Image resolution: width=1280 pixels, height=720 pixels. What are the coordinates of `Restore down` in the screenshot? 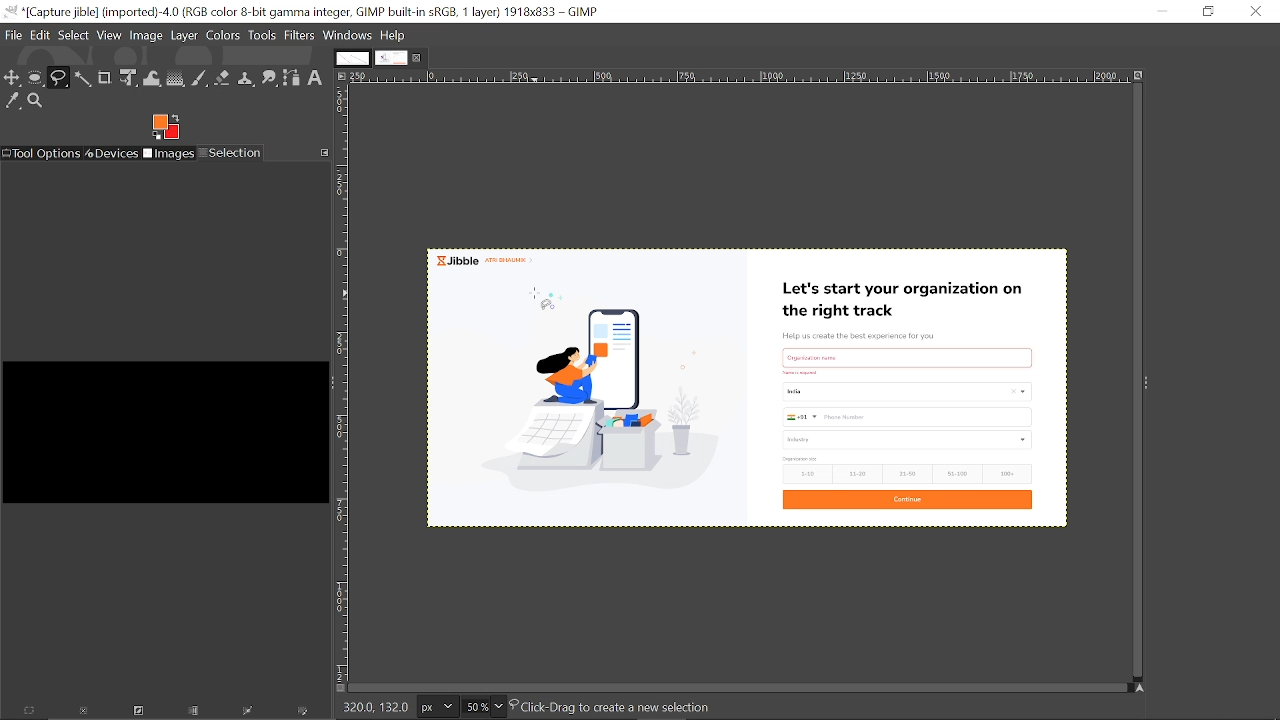 It's located at (1206, 11).